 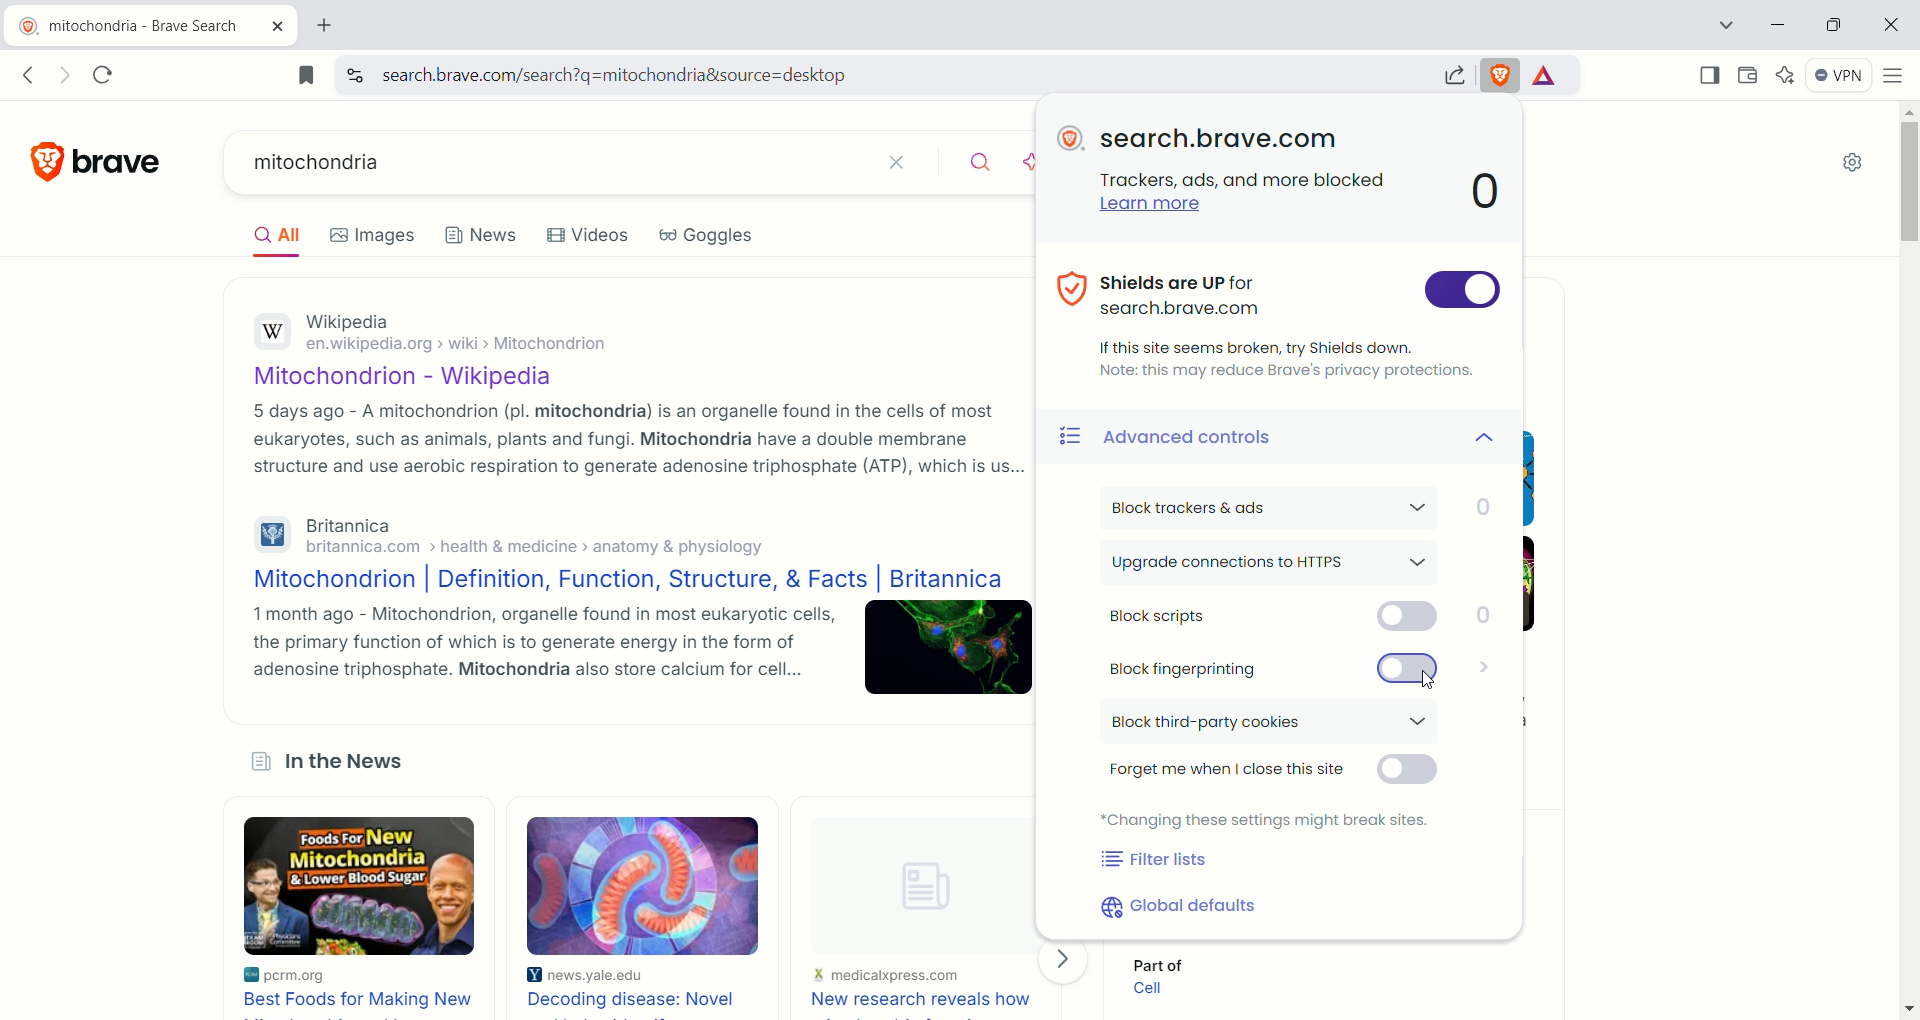 I want to click on Learn more, so click(x=1140, y=205).